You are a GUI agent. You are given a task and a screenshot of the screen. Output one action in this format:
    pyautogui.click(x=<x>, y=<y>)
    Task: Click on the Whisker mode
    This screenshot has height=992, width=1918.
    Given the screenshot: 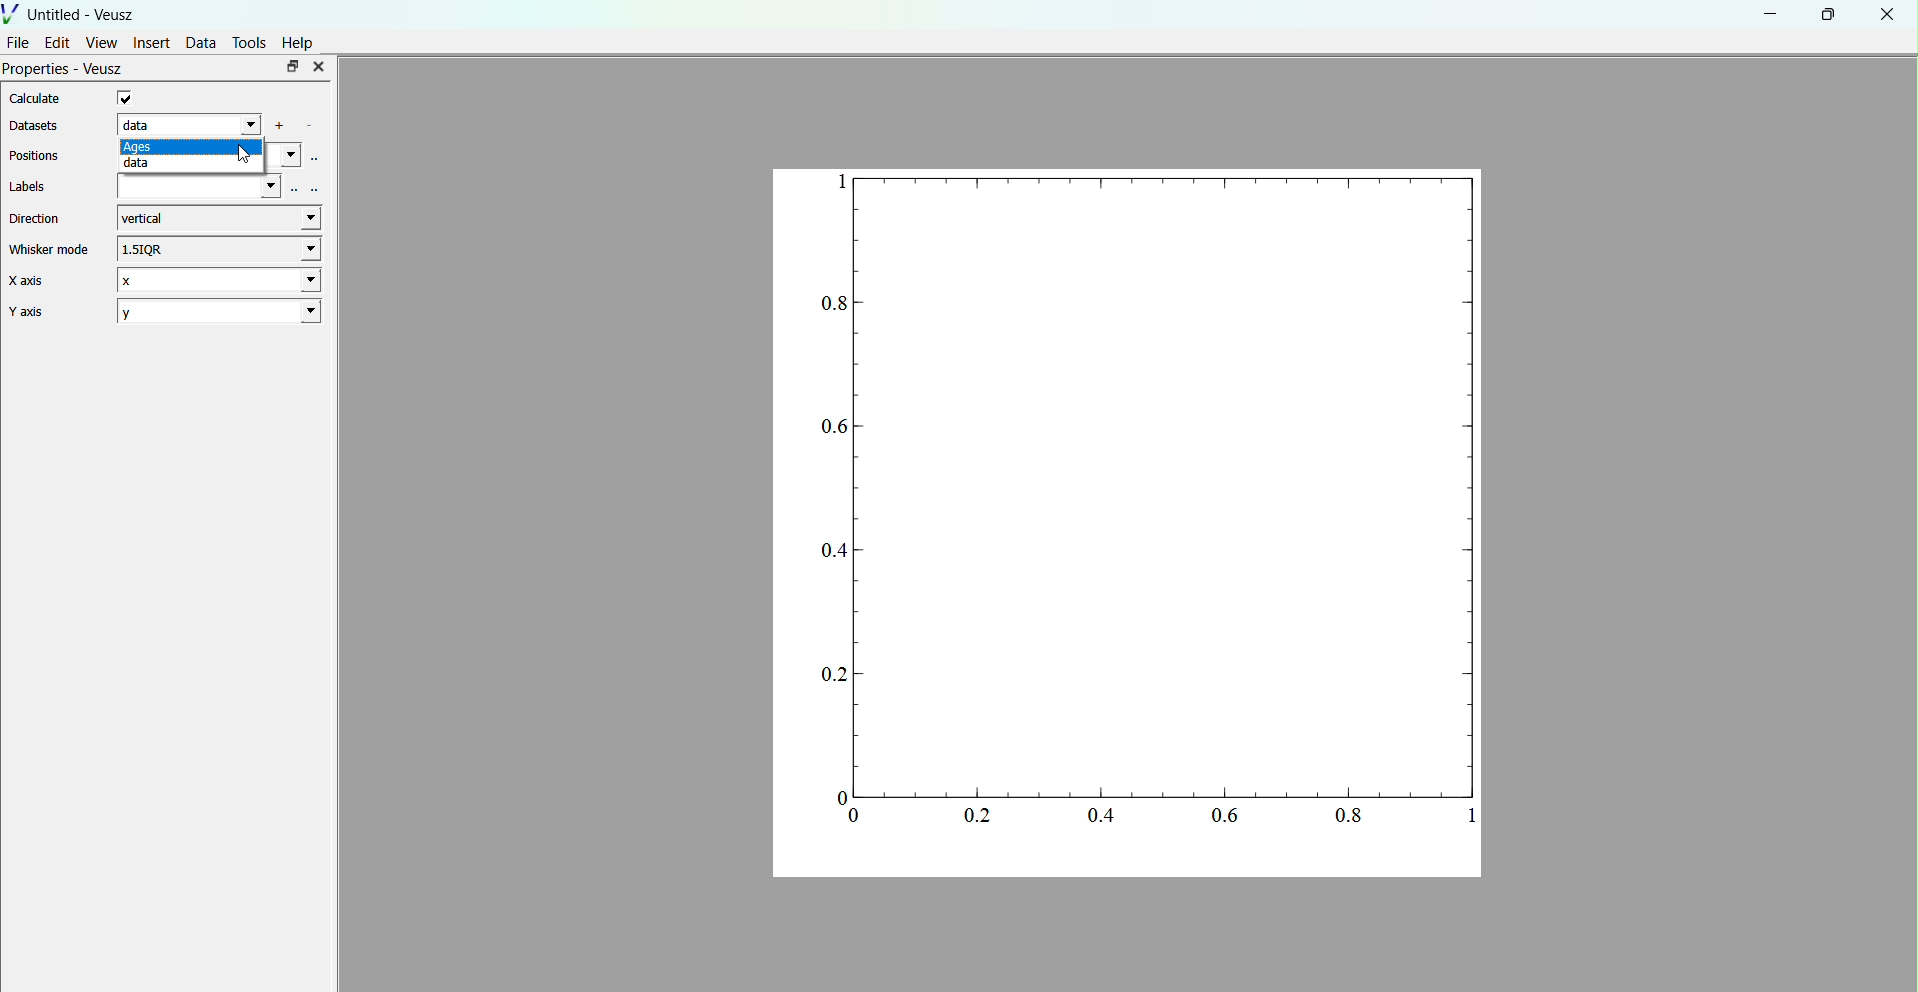 What is the action you would take?
    pyautogui.click(x=48, y=250)
    